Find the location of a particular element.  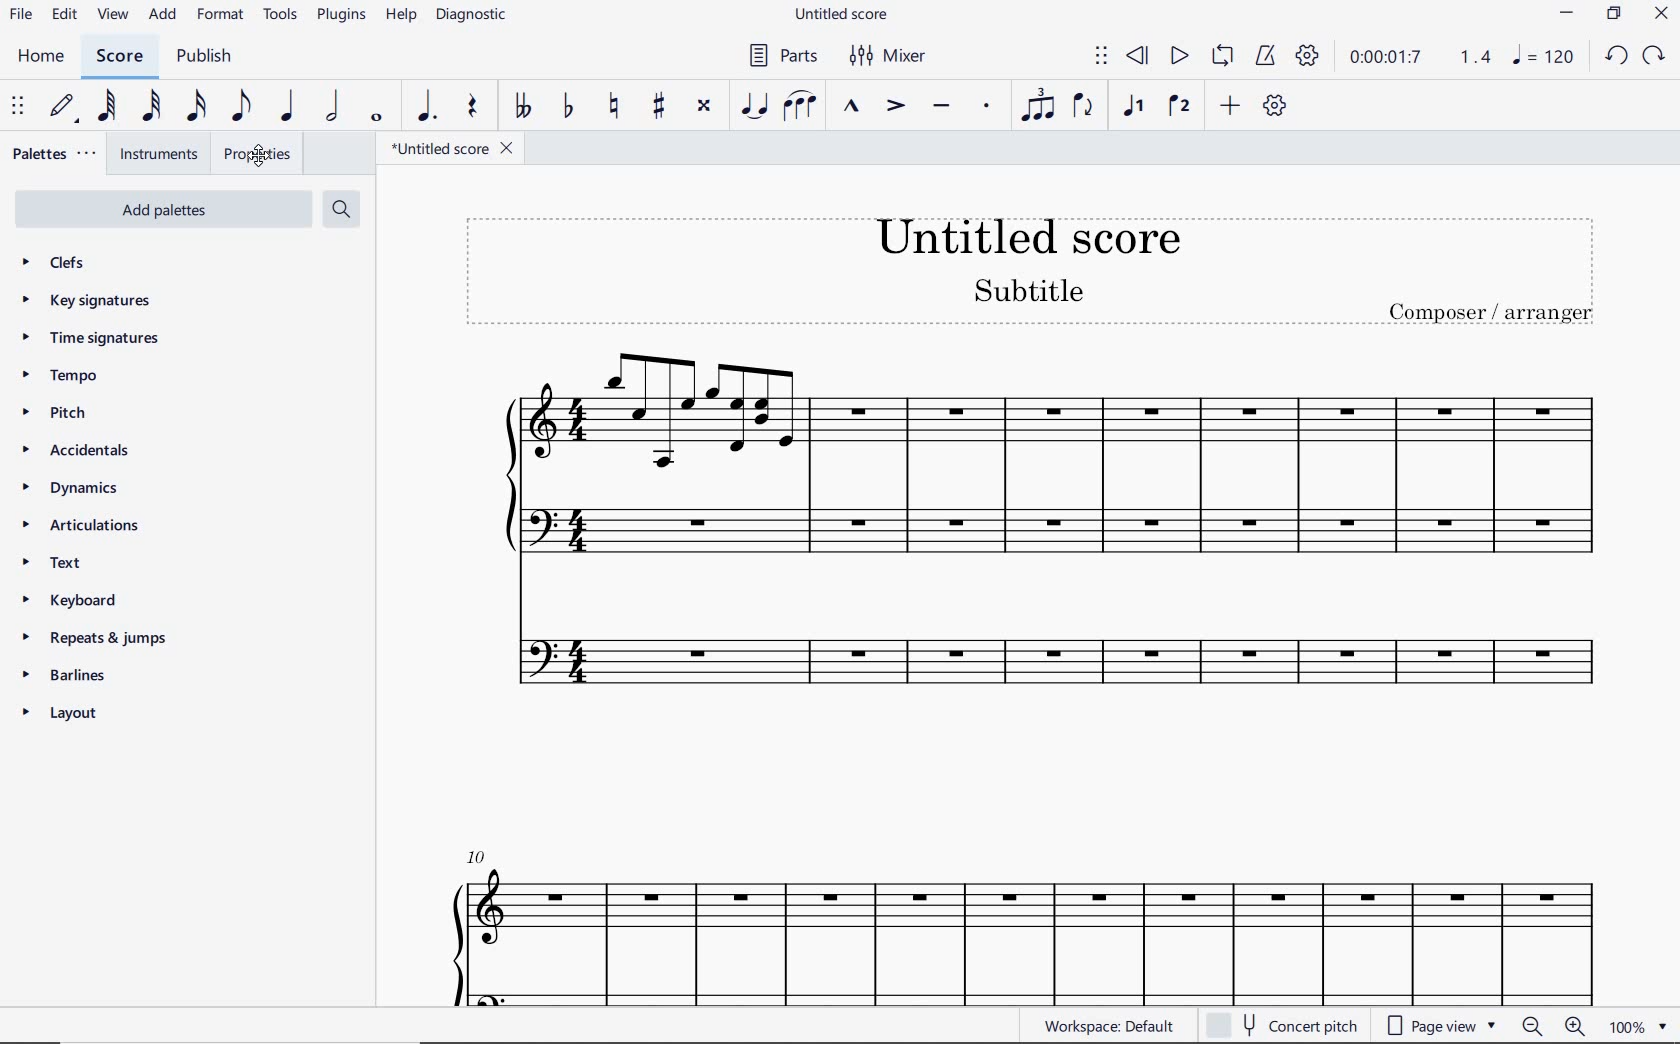

ADD is located at coordinates (1230, 104).